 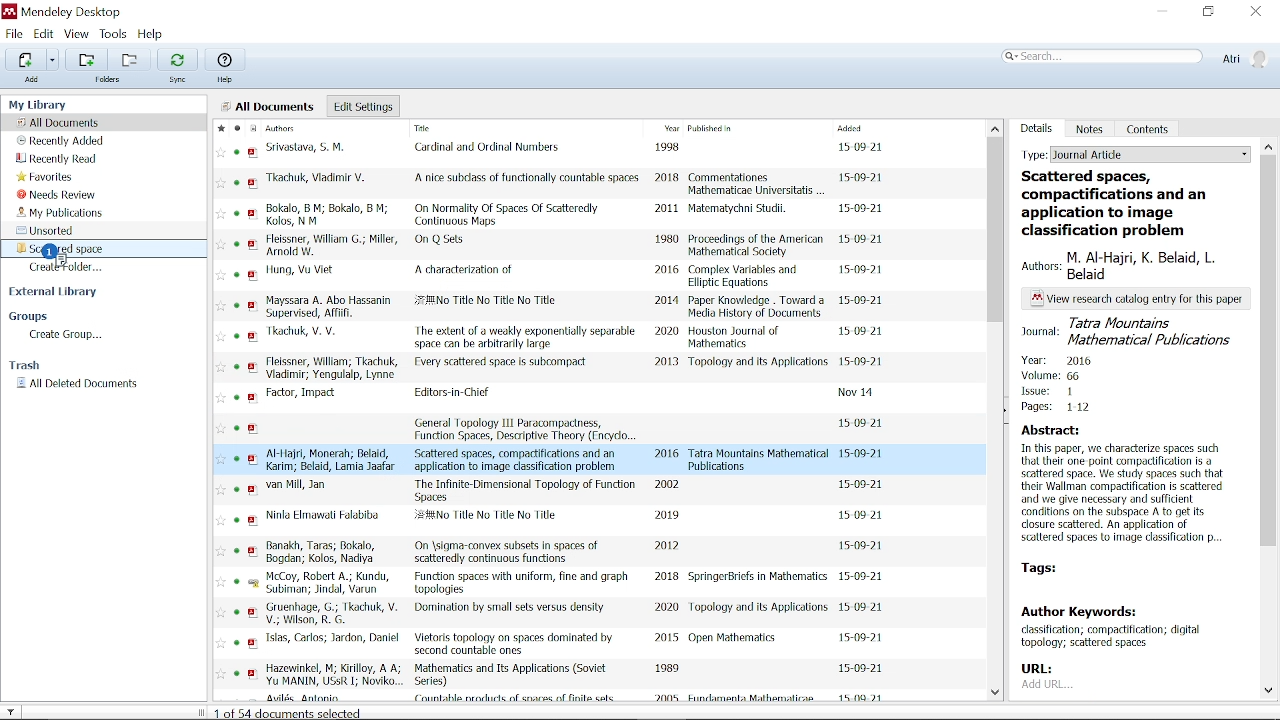 What do you see at coordinates (177, 59) in the screenshot?
I see `Sync` at bounding box center [177, 59].